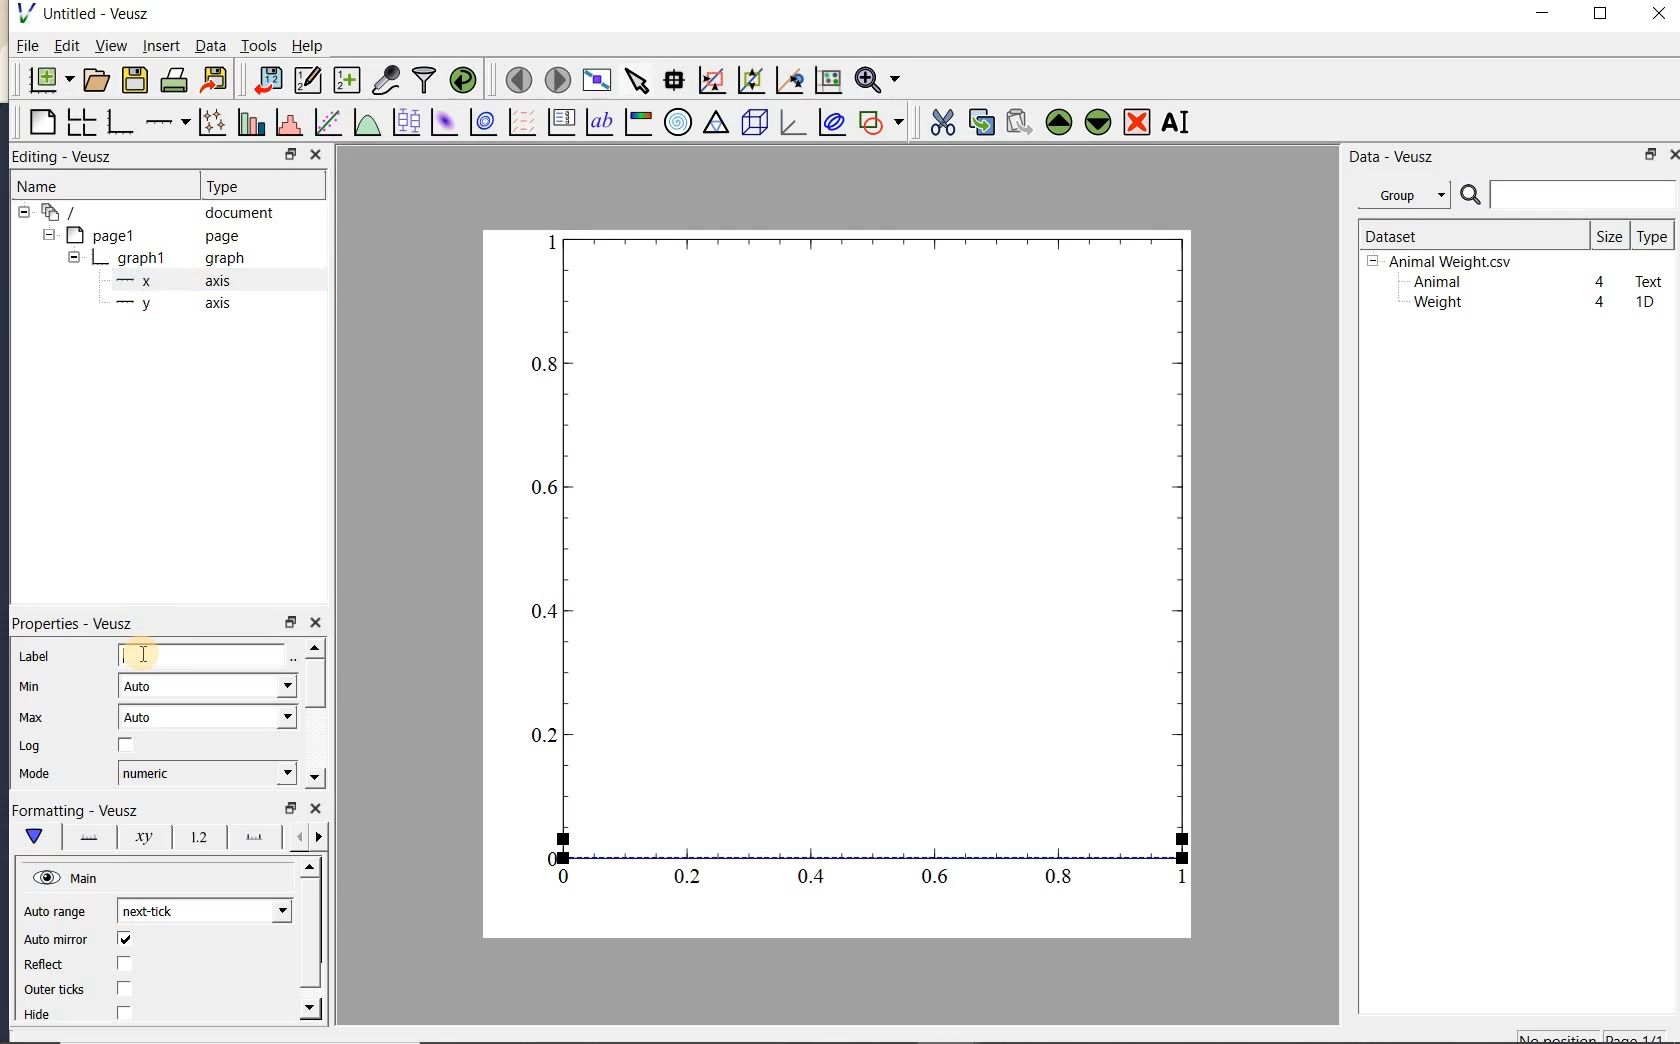 The height and width of the screenshot is (1044, 1680). I want to click on check/uncheck, so click(126, 746).